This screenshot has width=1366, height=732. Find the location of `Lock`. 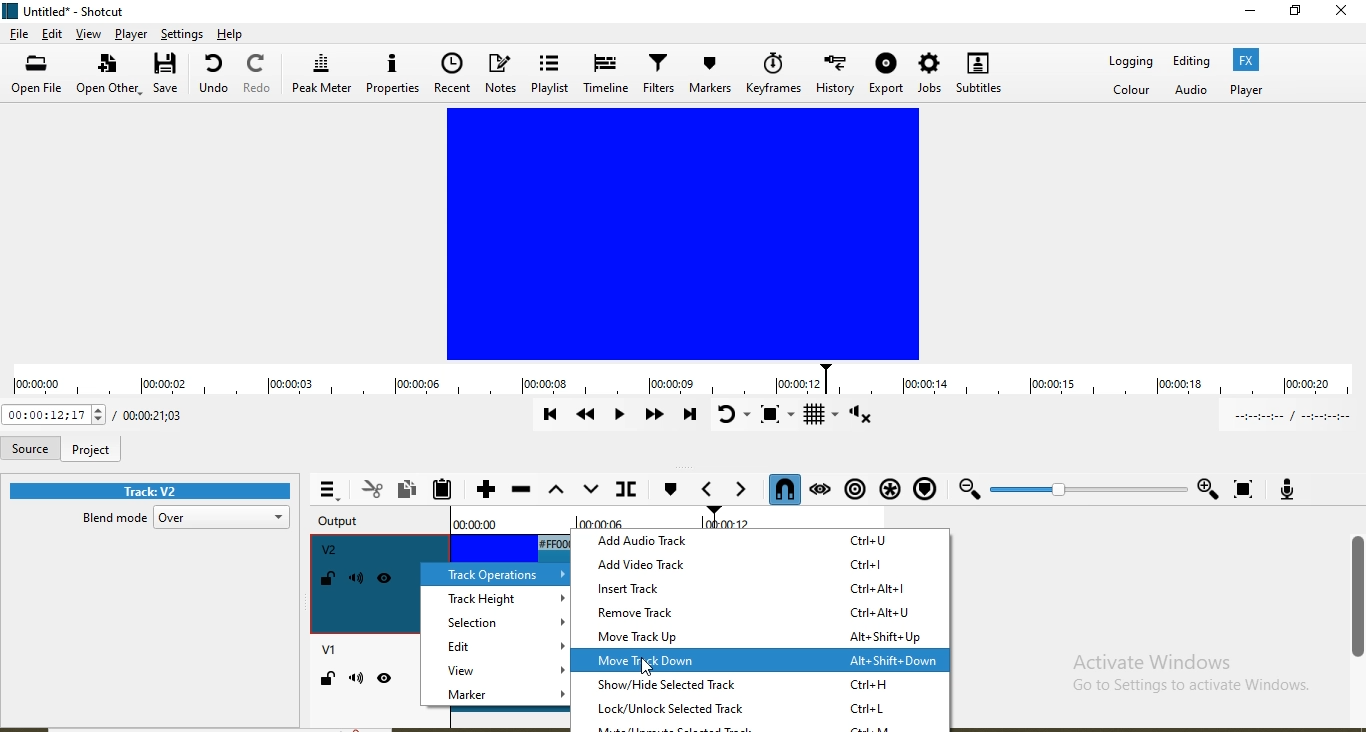

Lock is located at coordinates (328, 580).